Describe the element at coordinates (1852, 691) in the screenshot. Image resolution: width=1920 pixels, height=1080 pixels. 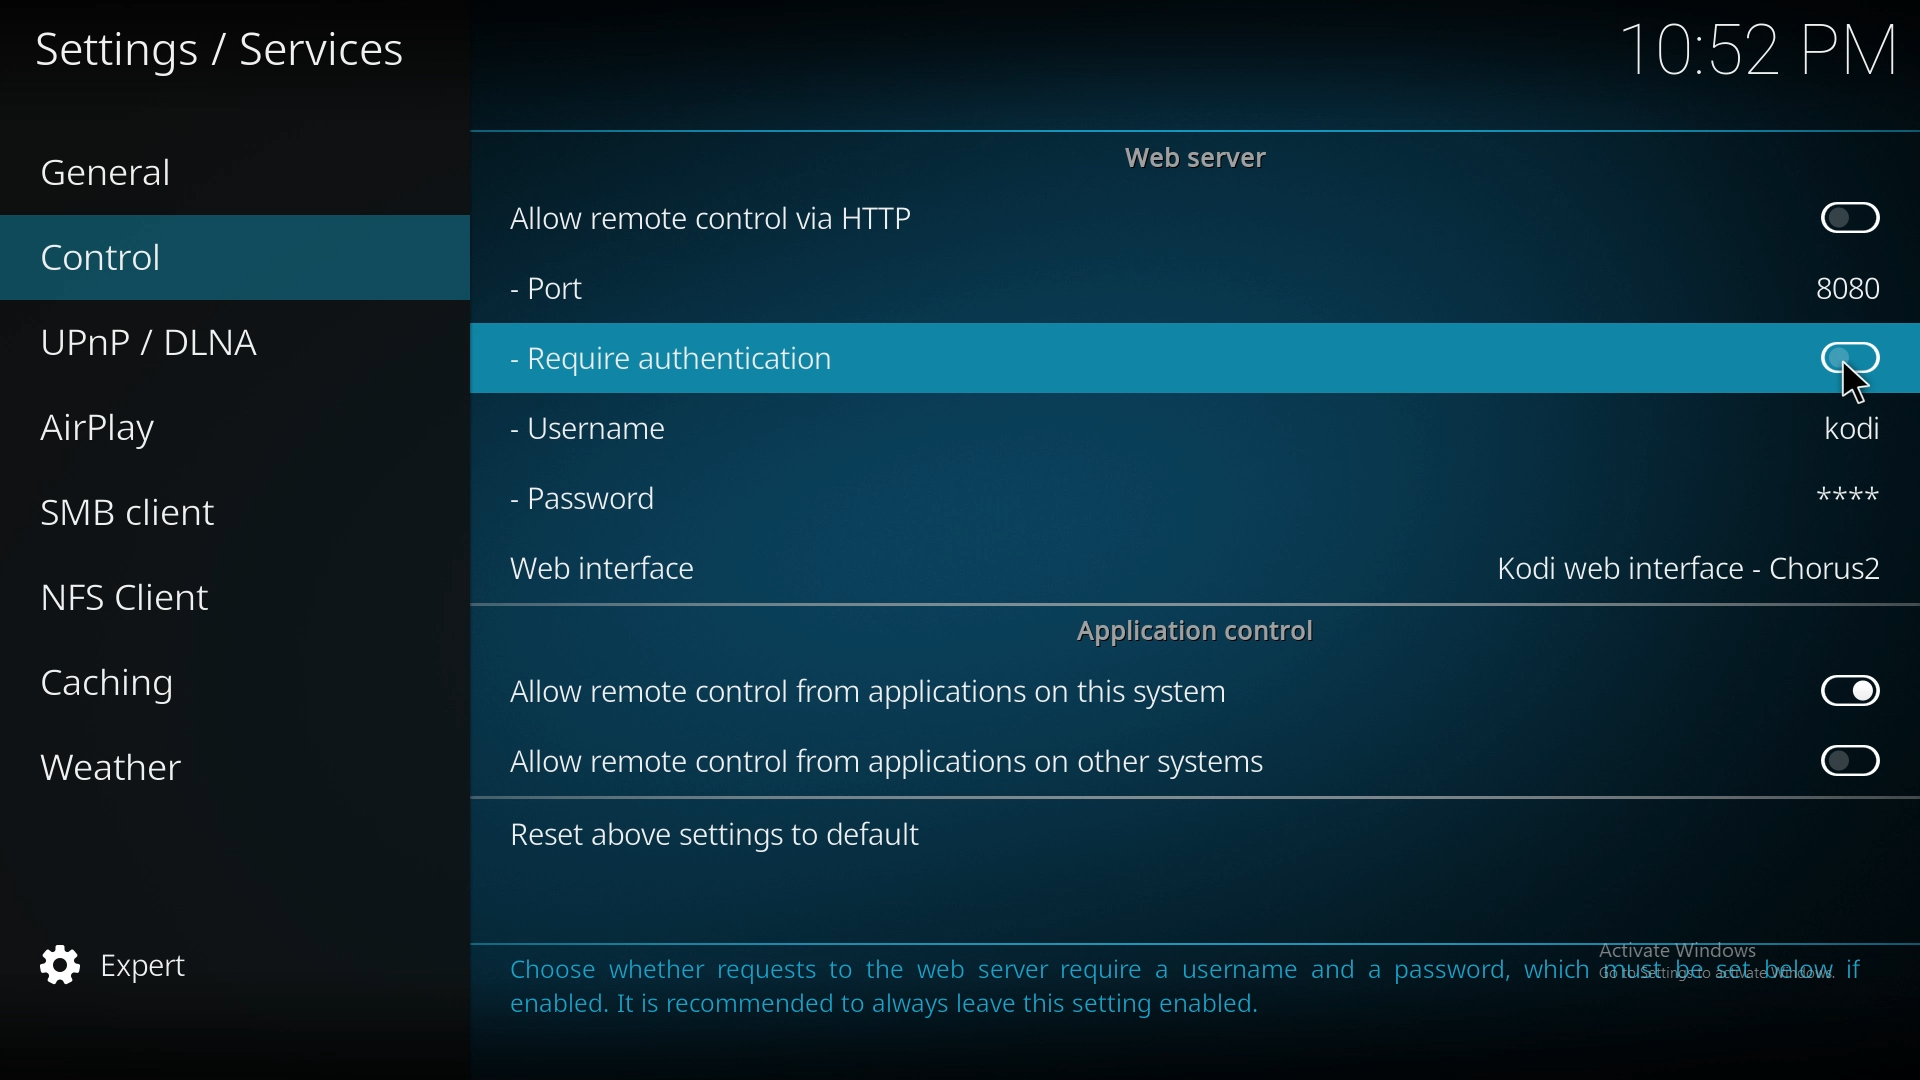
I see `toggle` at that location.